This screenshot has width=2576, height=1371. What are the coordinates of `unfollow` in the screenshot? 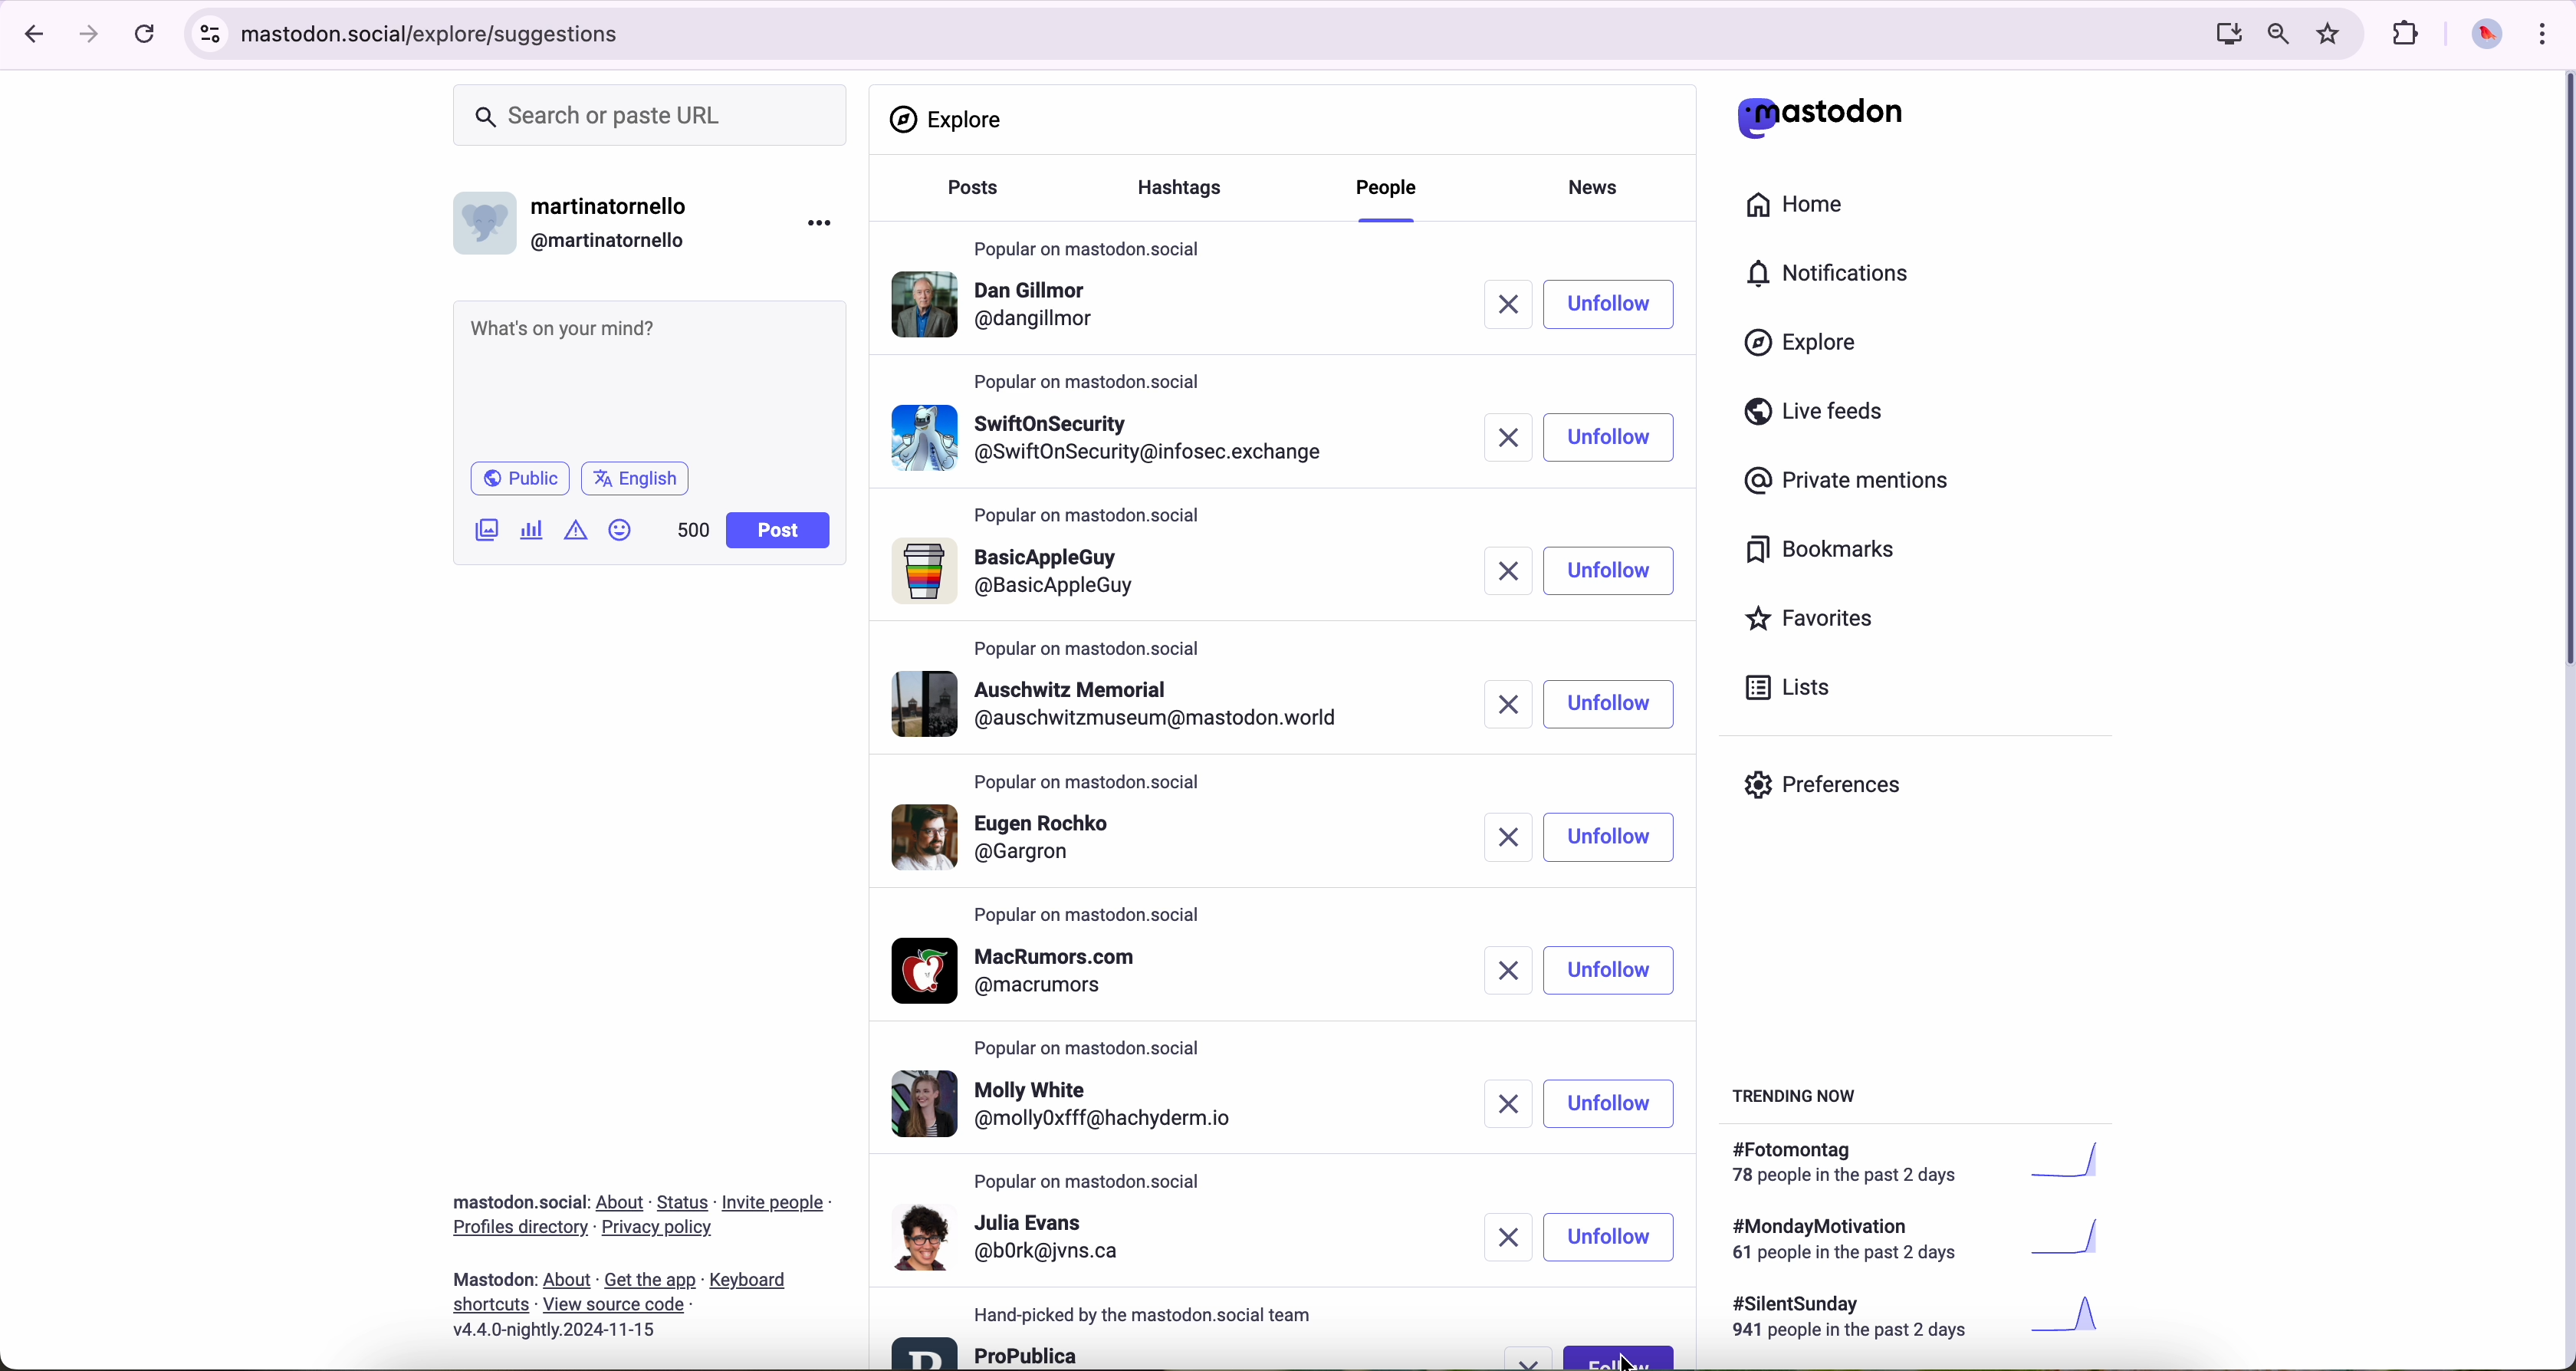 It's located at (1613, 838).